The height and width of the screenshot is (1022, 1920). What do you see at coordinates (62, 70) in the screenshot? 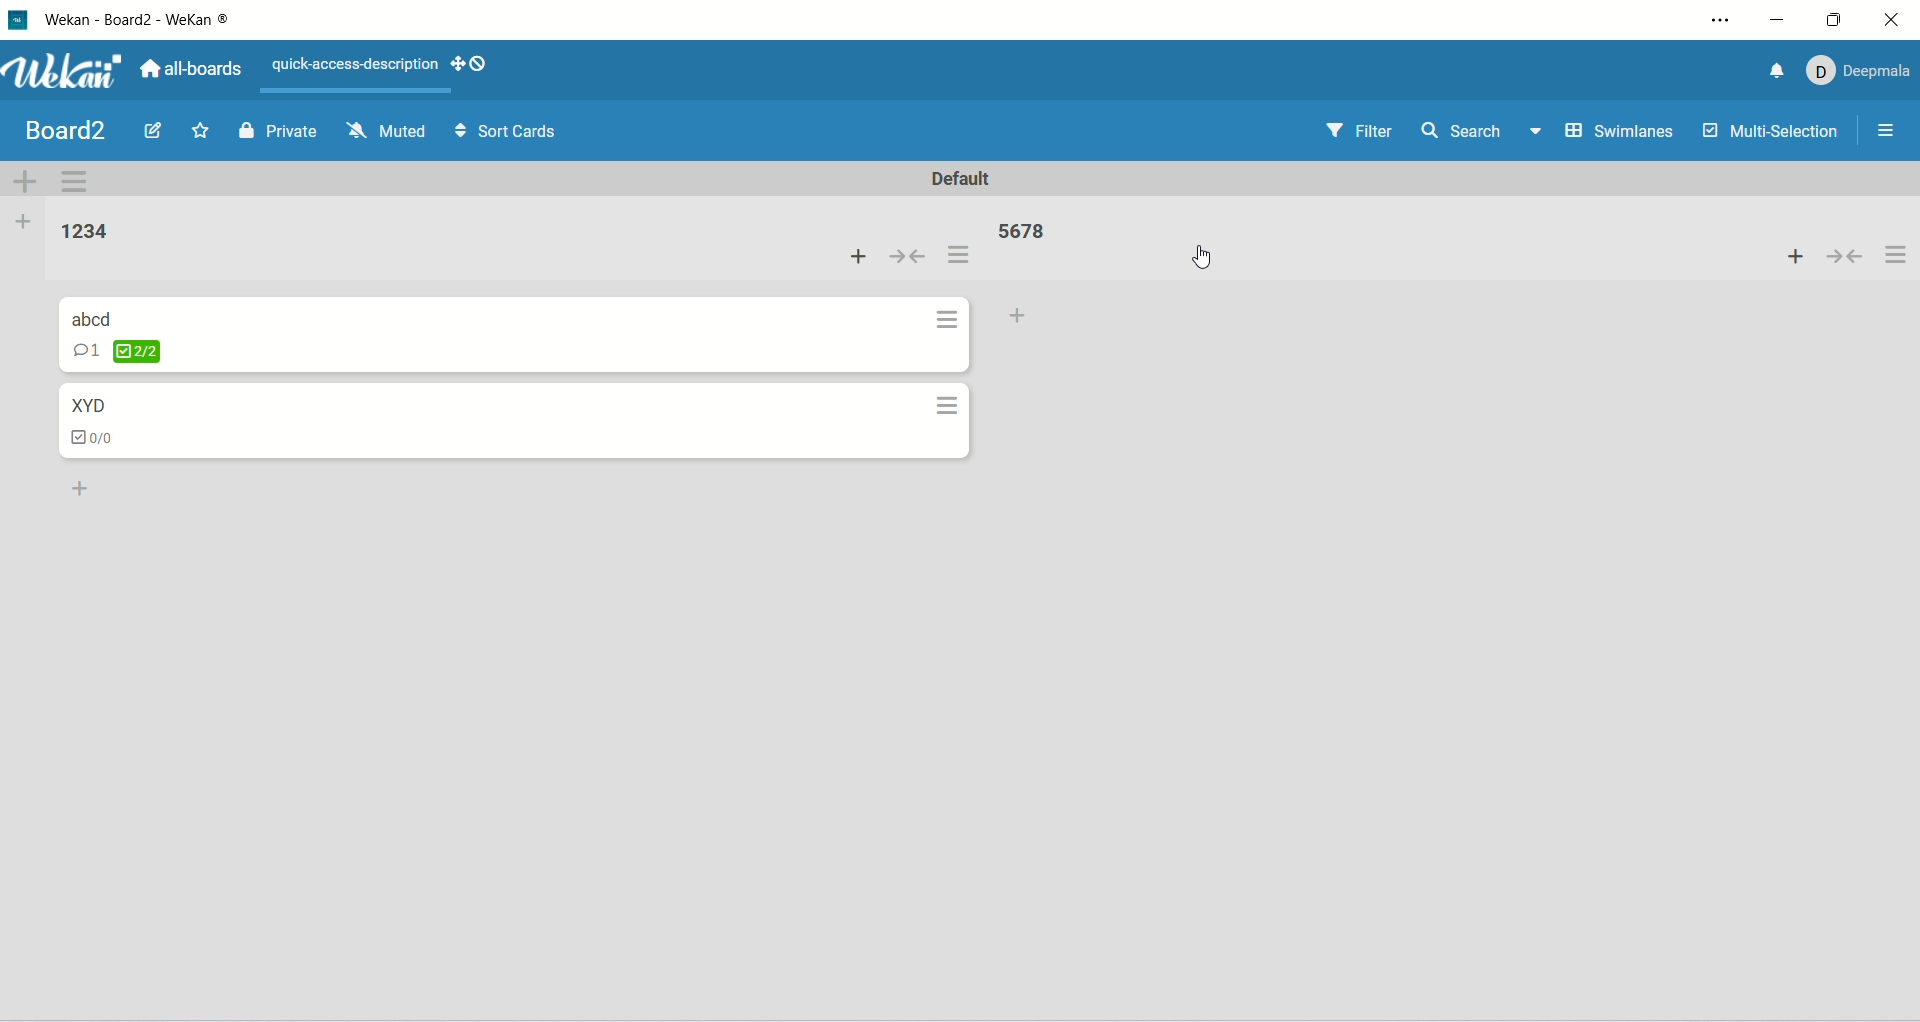
I see `wekan` at bounding box center [62, 70].